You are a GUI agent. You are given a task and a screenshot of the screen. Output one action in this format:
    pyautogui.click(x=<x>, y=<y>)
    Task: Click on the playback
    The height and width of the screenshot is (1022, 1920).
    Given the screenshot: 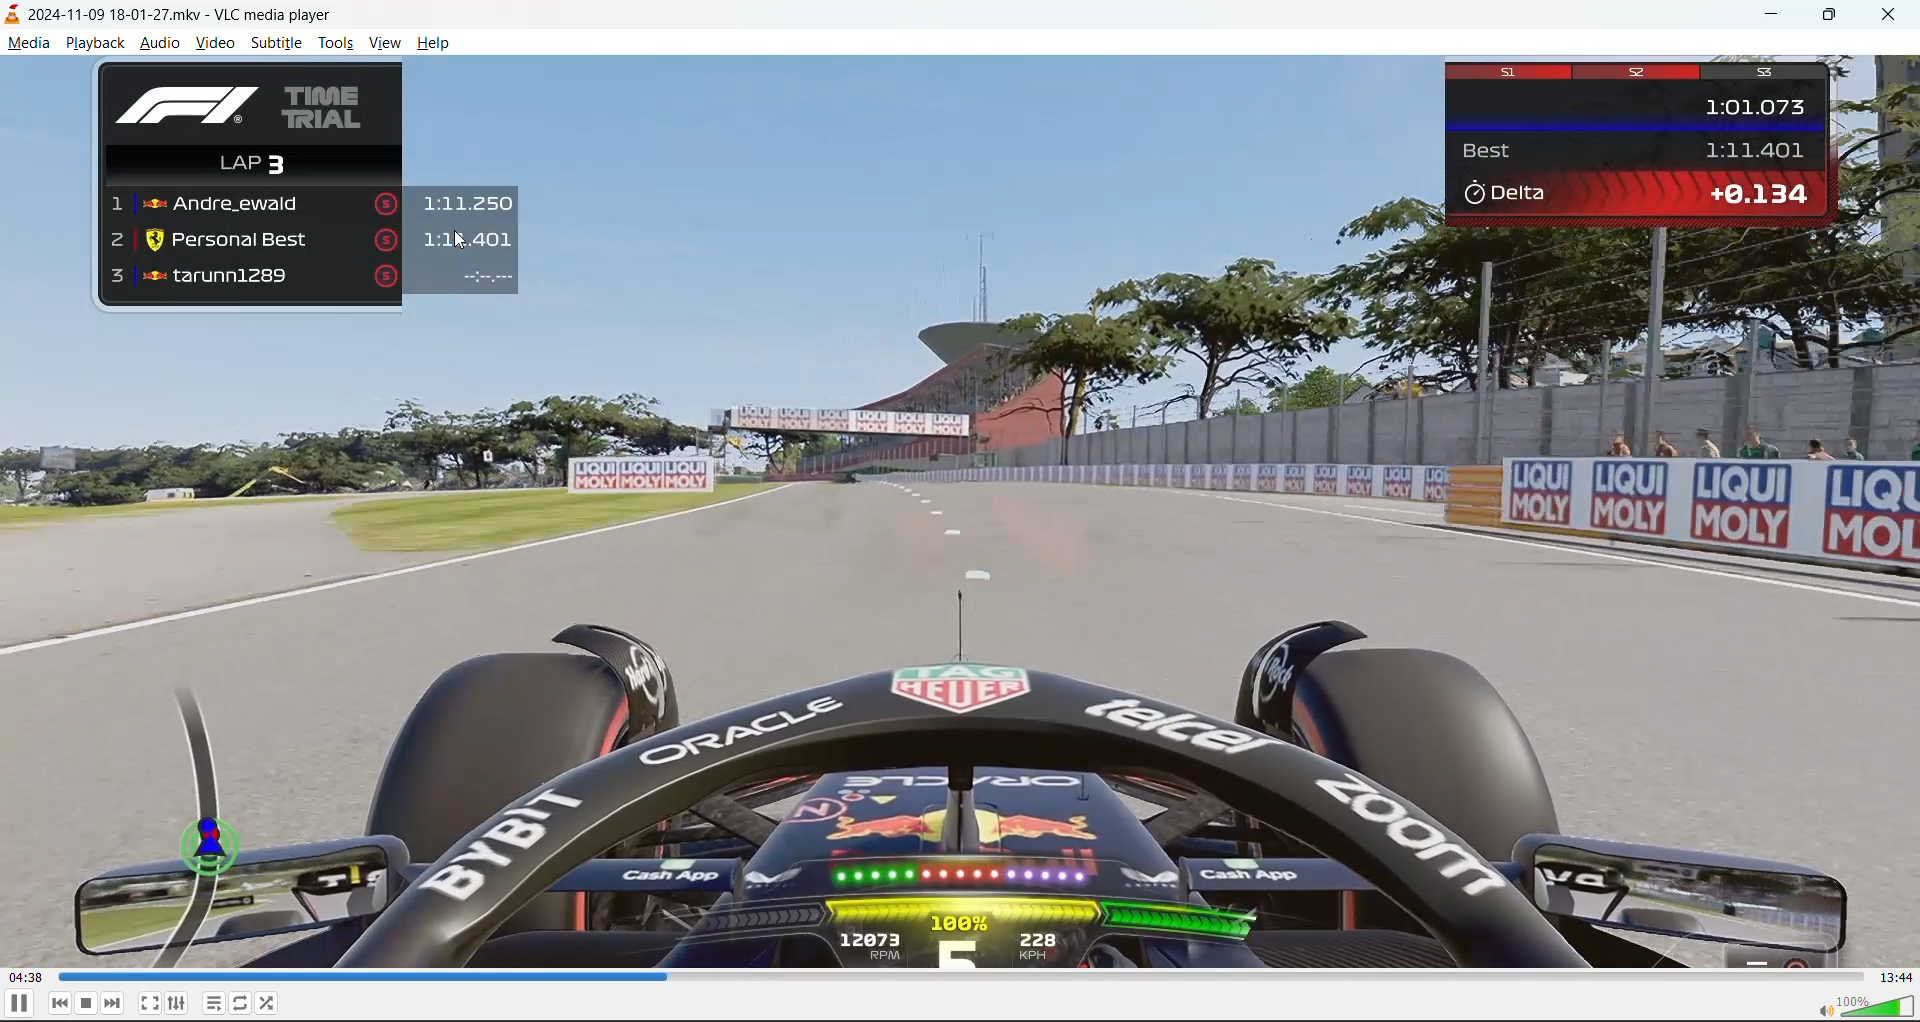 What is the action you would take?
    pyautogui.click(x=95, y=44)
    